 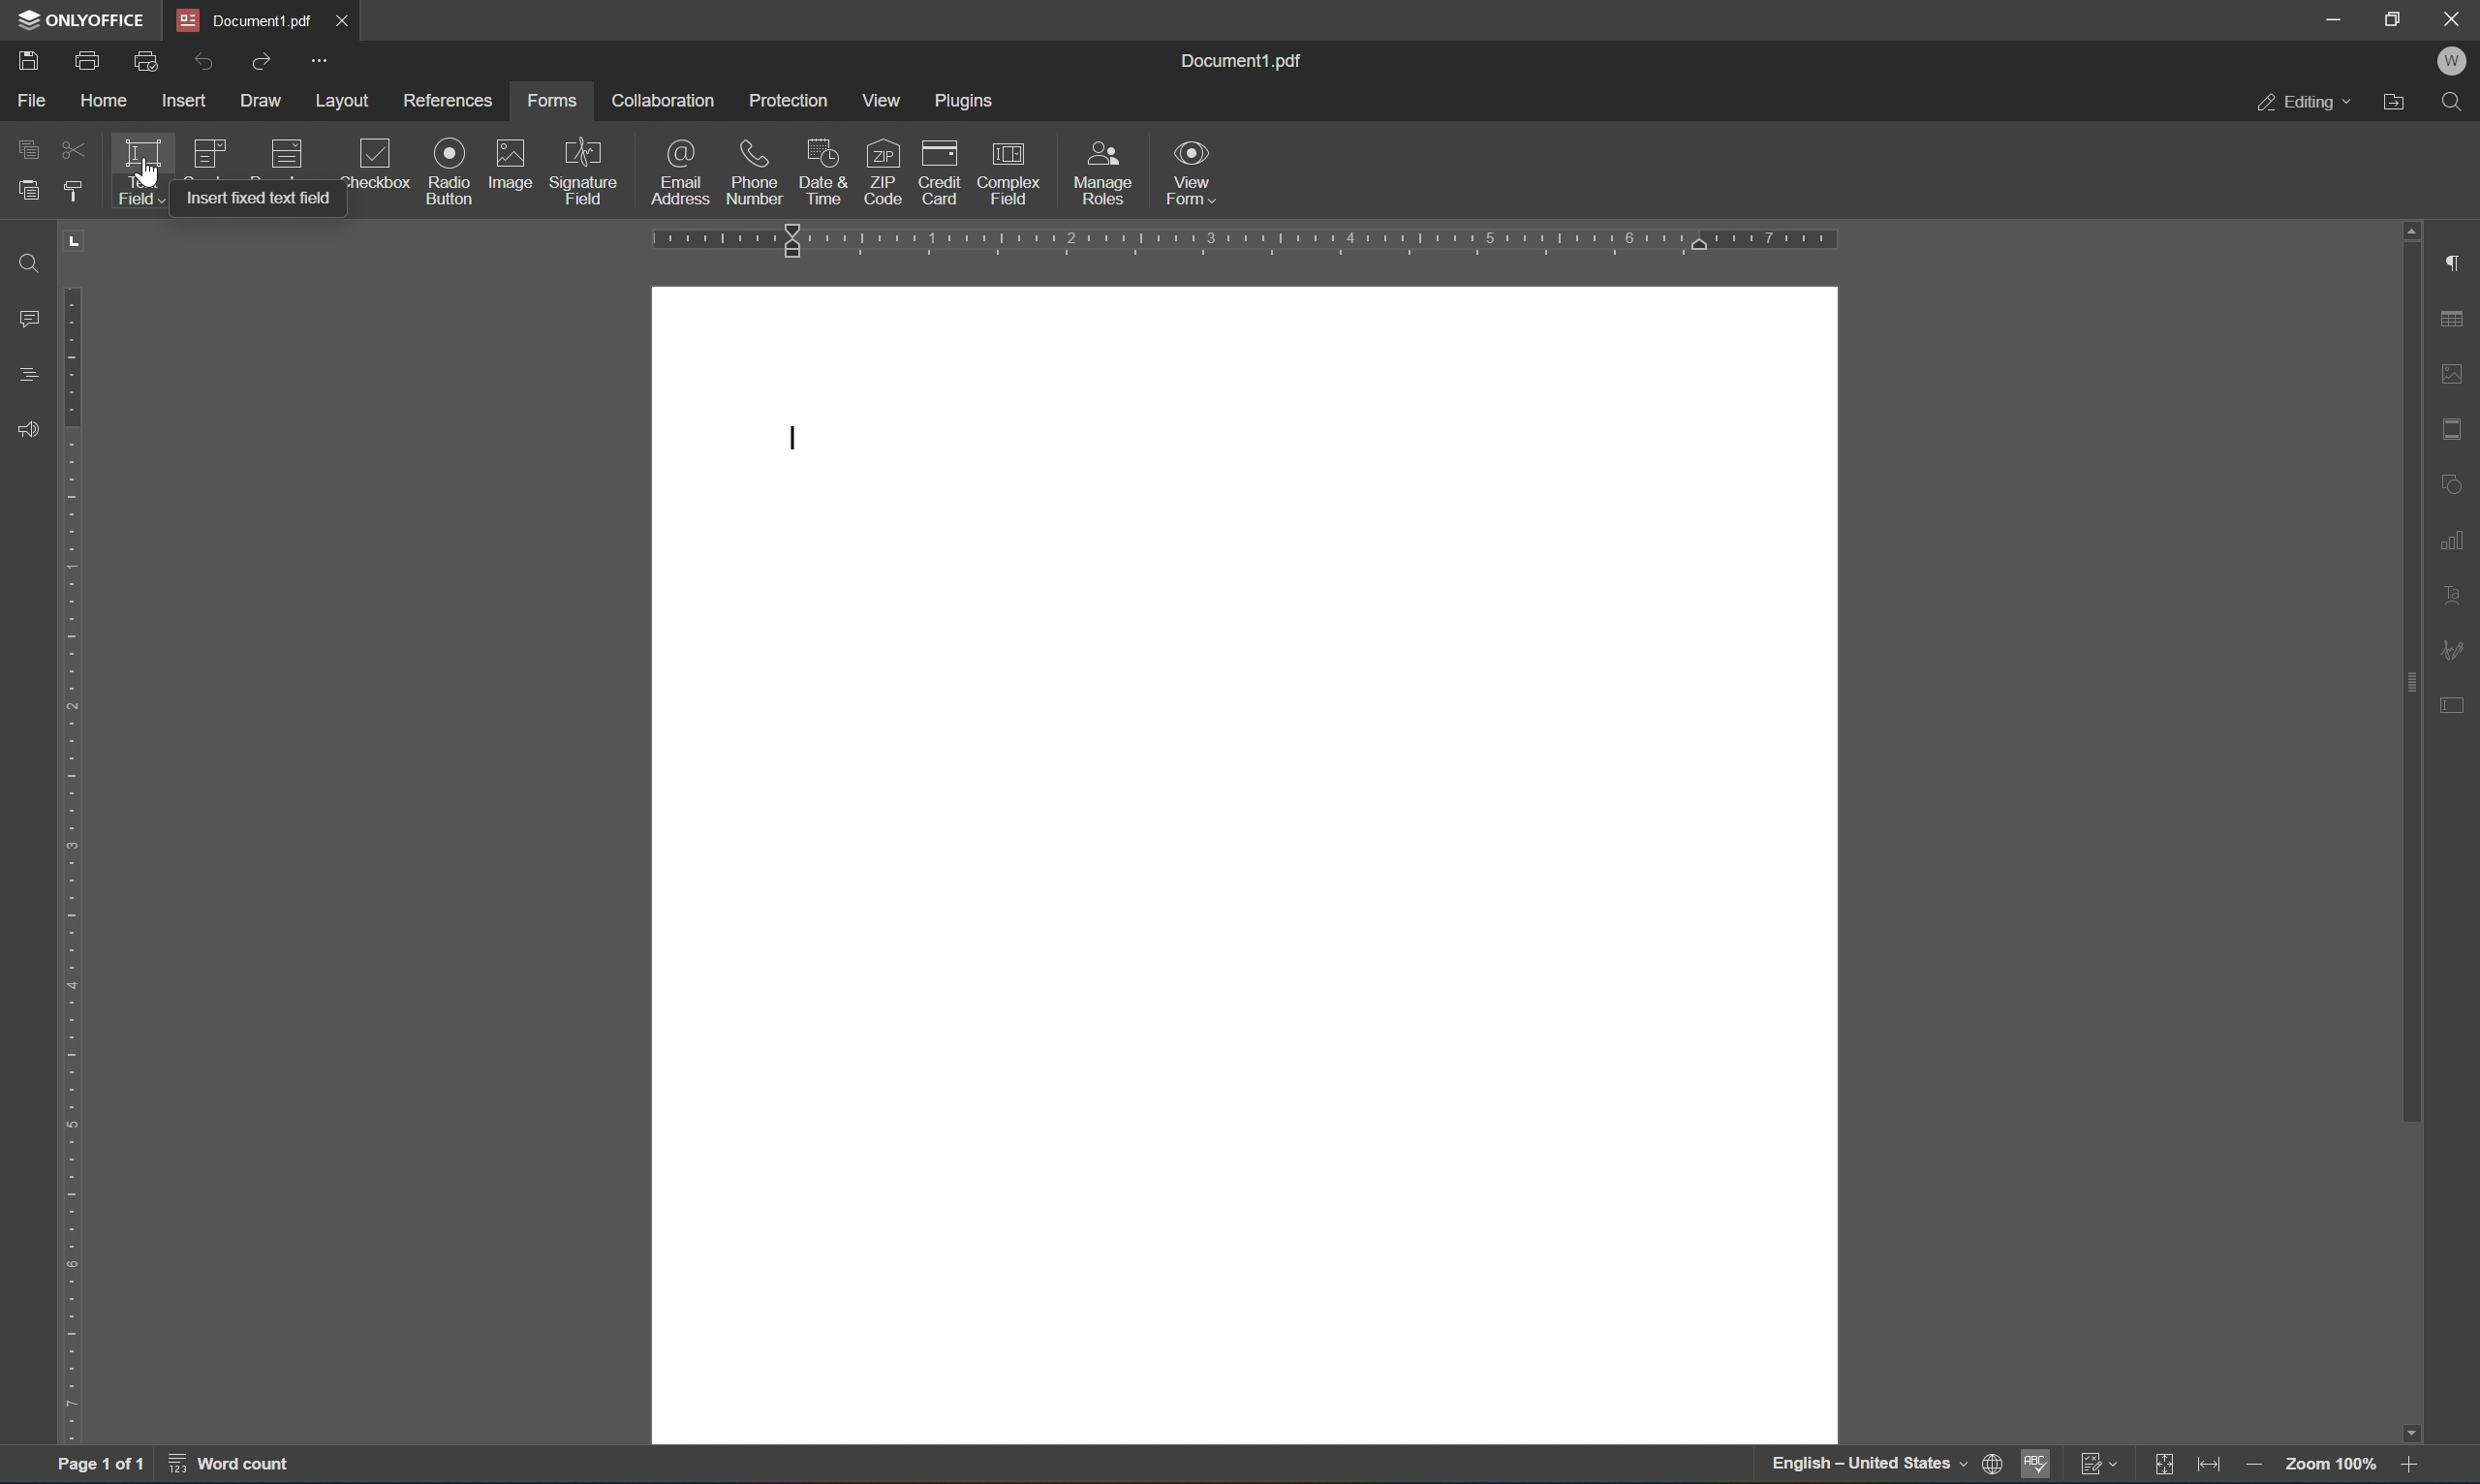 What do you see at coordinates (343, 20) in the screenshot?
I see `close` at bounding box center [343, 20].